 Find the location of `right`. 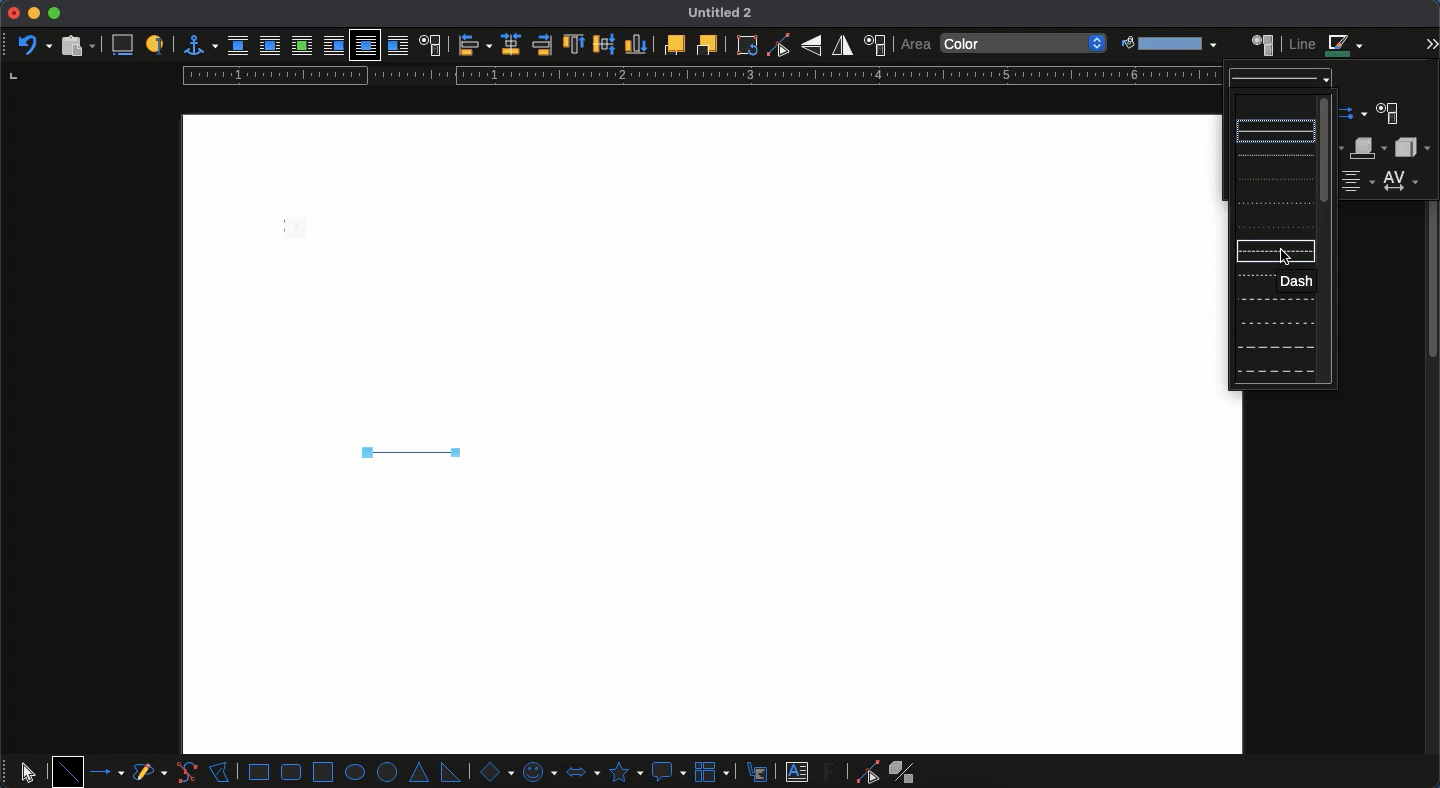

right is located at coordinates (542, 45).